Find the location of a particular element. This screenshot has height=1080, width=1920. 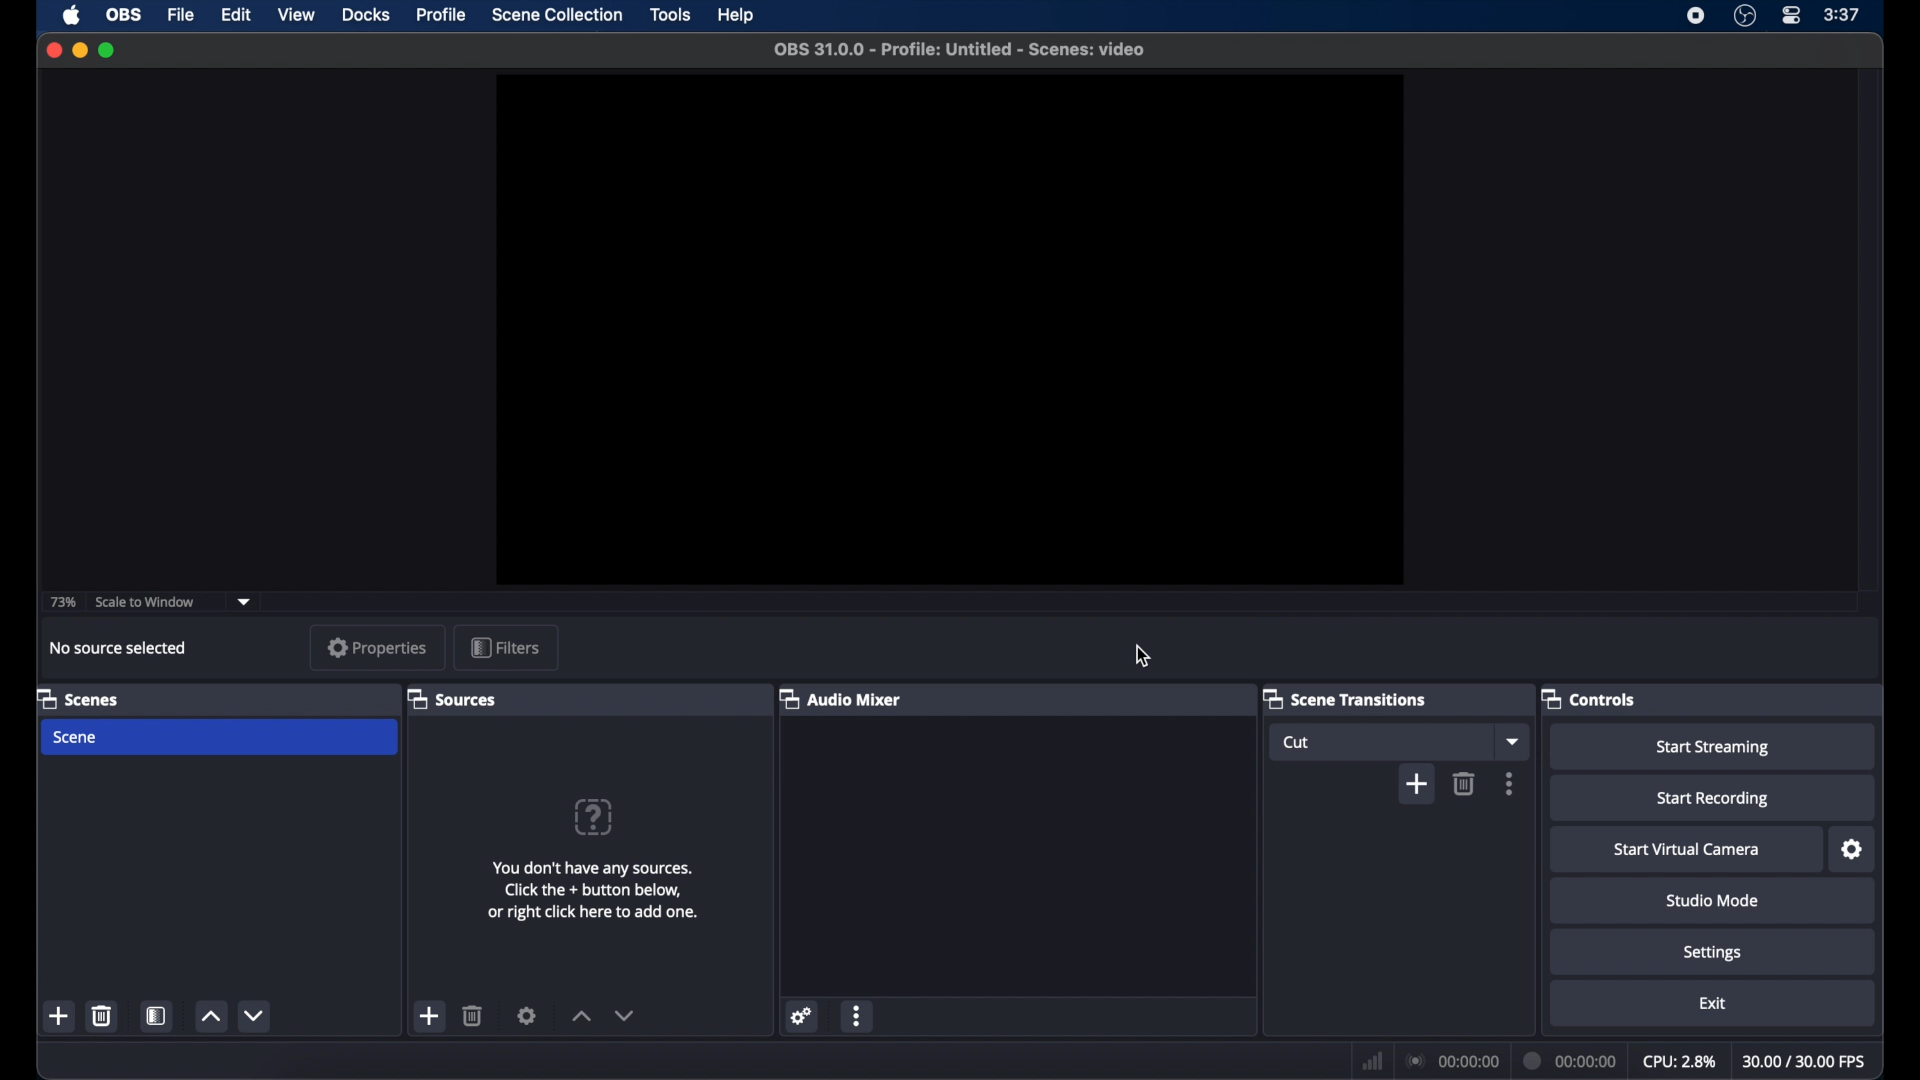

increment is located at coordinates (580, 1016).